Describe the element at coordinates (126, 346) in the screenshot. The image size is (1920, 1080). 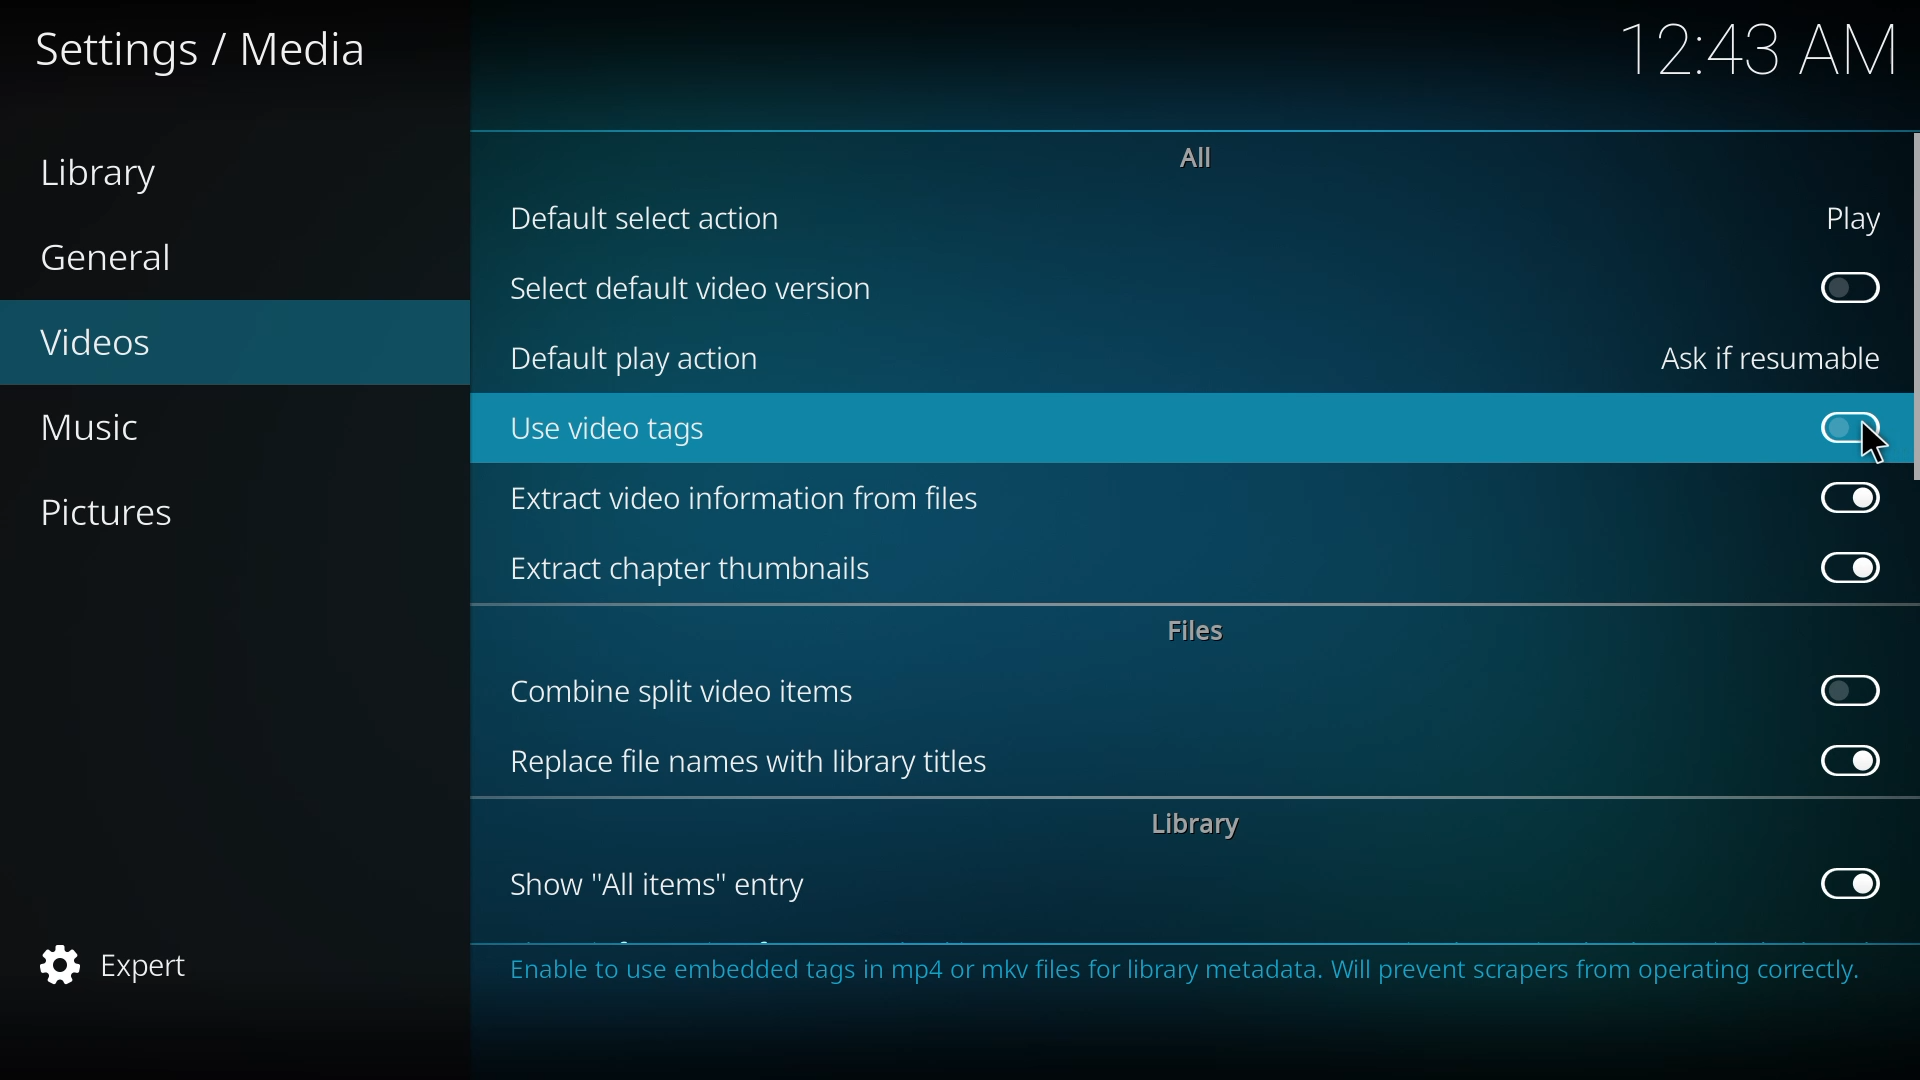
I see `videos` at that location.